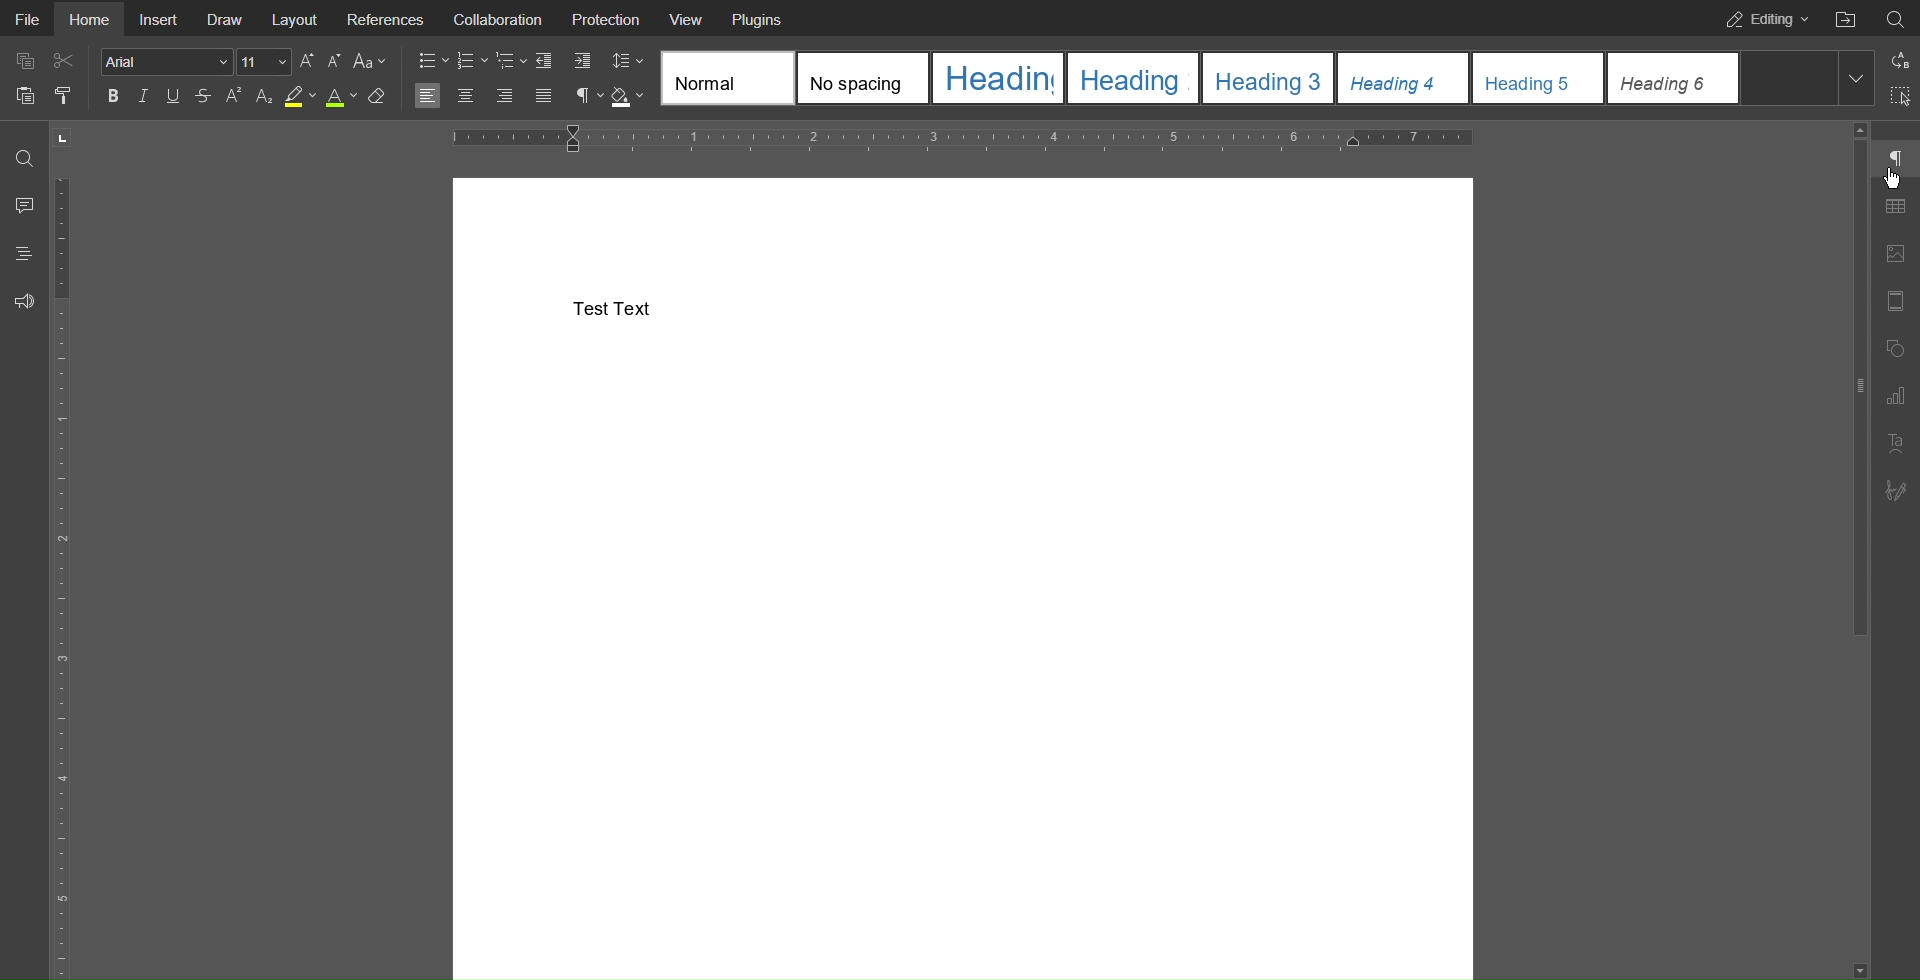  What do you see at coordinates (1892, 491) in the screenshot?
I see `Signature` at bounding box center [1892, 491].